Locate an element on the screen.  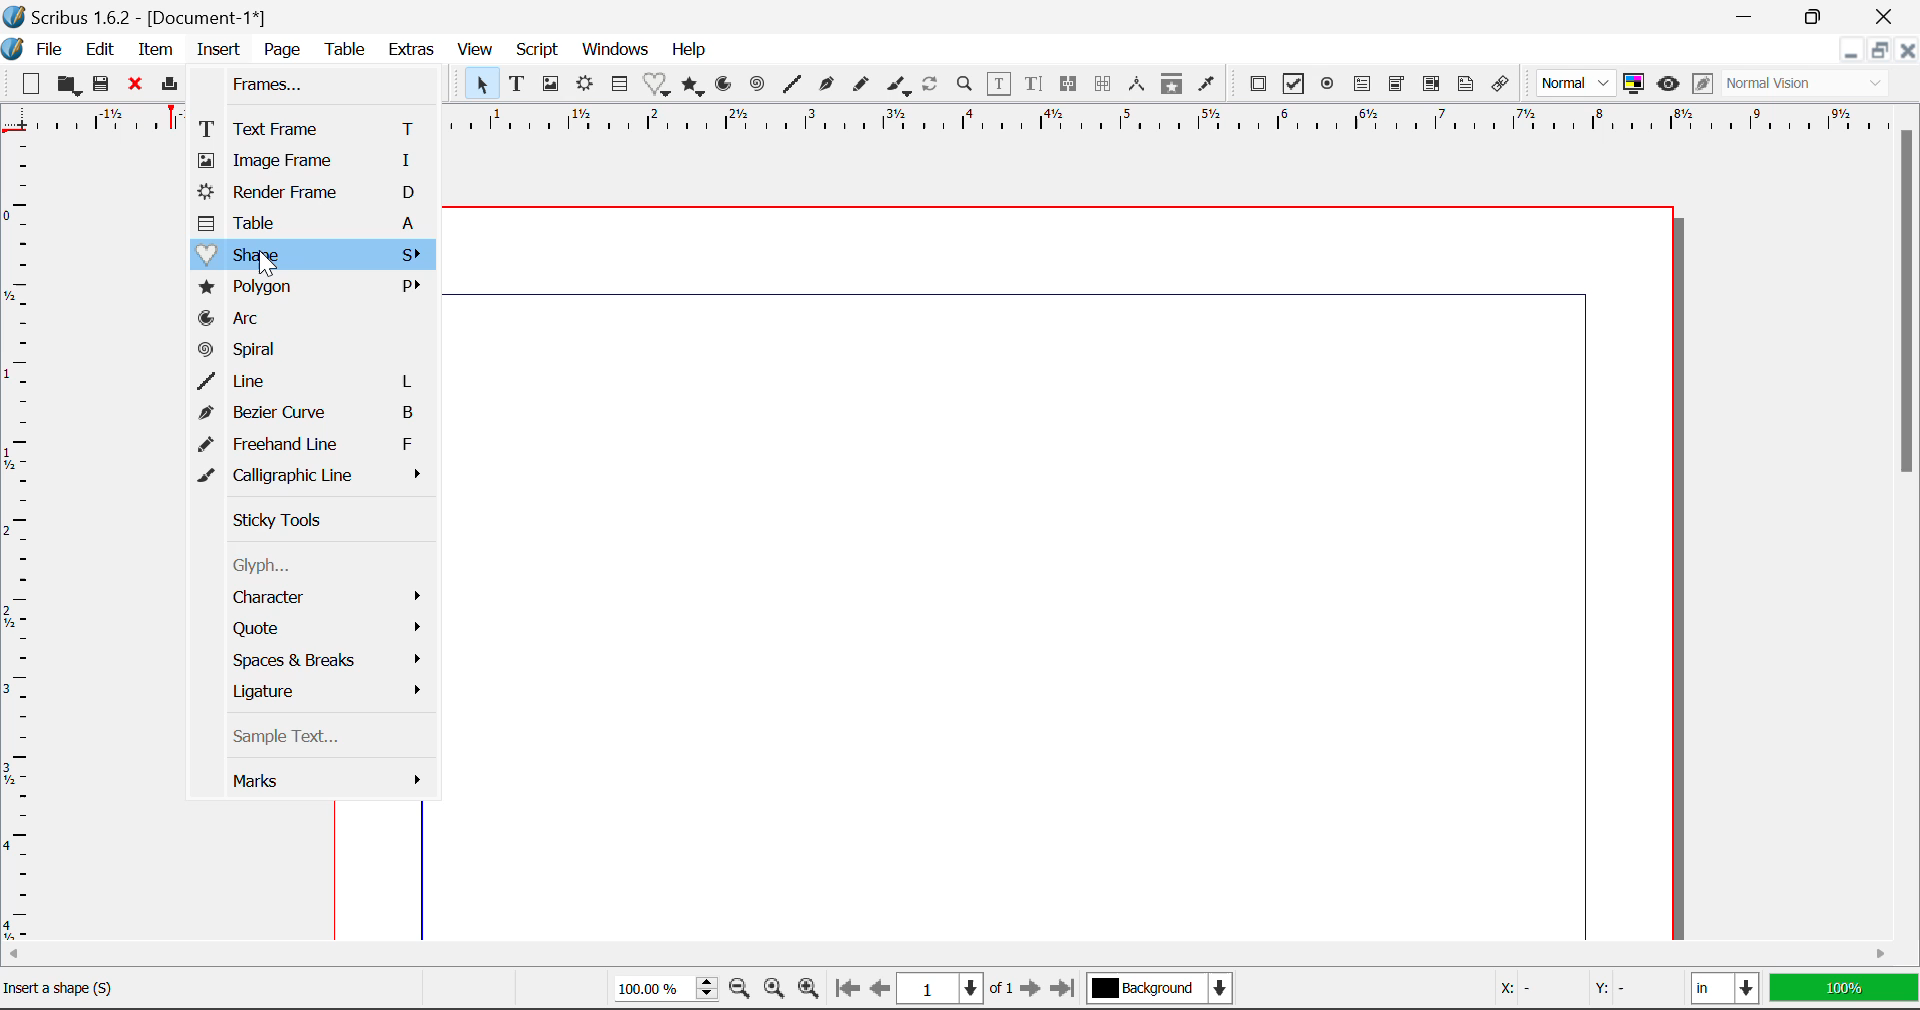
Delink Text Frames is located at coordinates (1105, 84).